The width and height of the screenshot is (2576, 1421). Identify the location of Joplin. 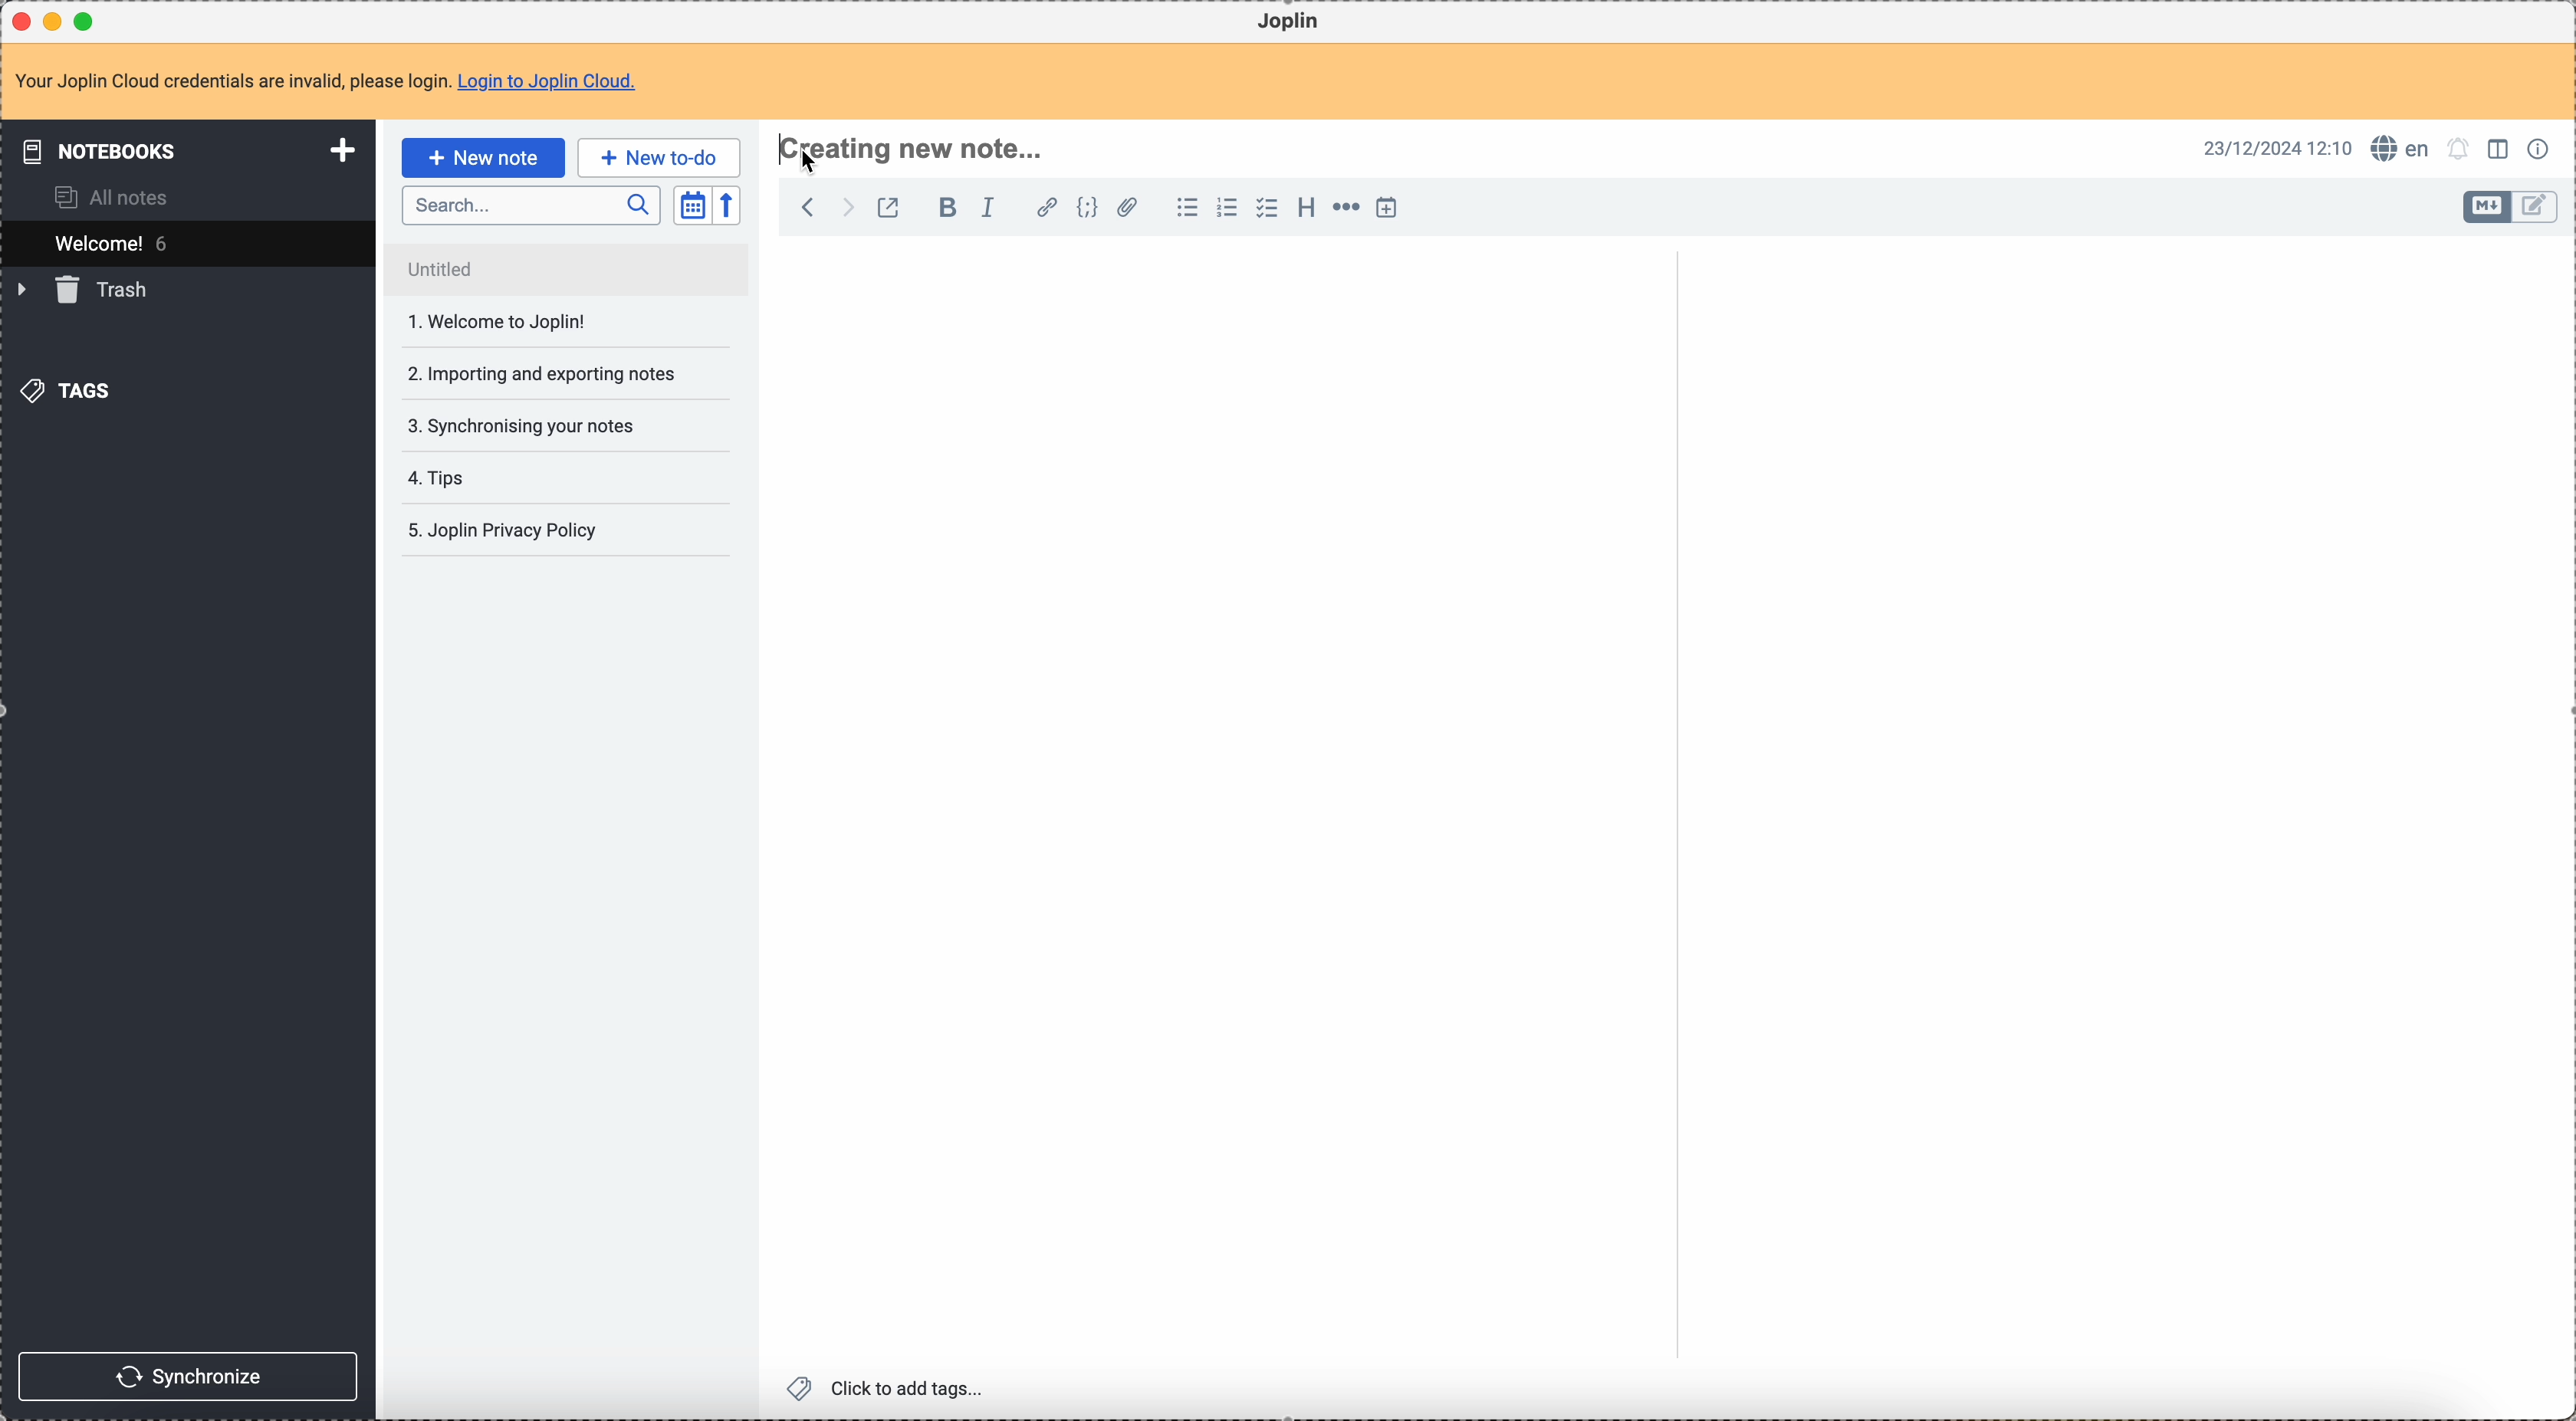
(1291, 22).